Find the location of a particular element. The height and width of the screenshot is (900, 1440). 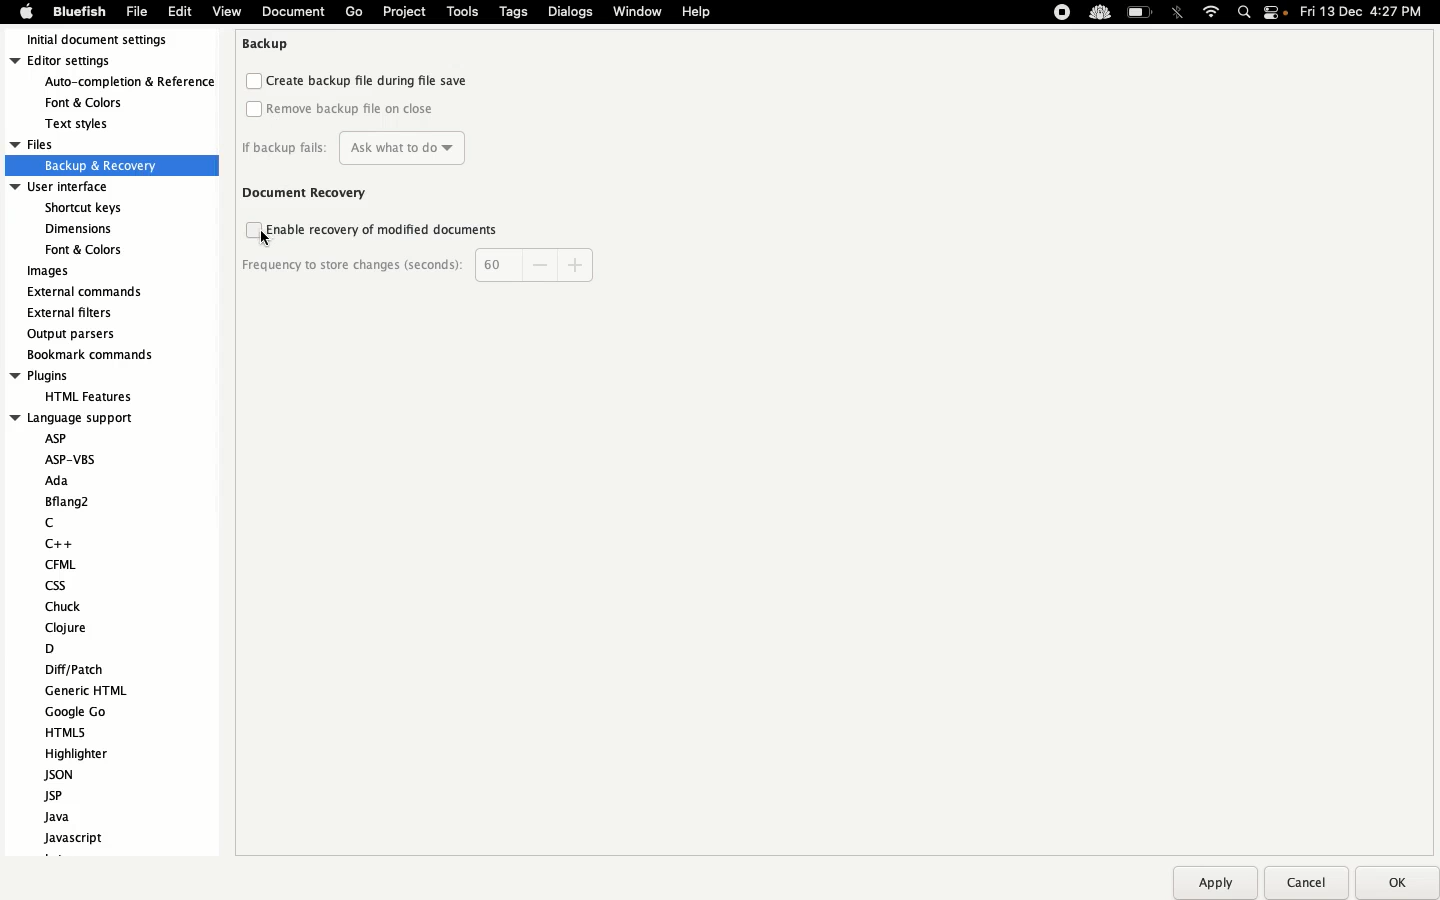

Frequency to story changes  is located at coordinates (415, 267).